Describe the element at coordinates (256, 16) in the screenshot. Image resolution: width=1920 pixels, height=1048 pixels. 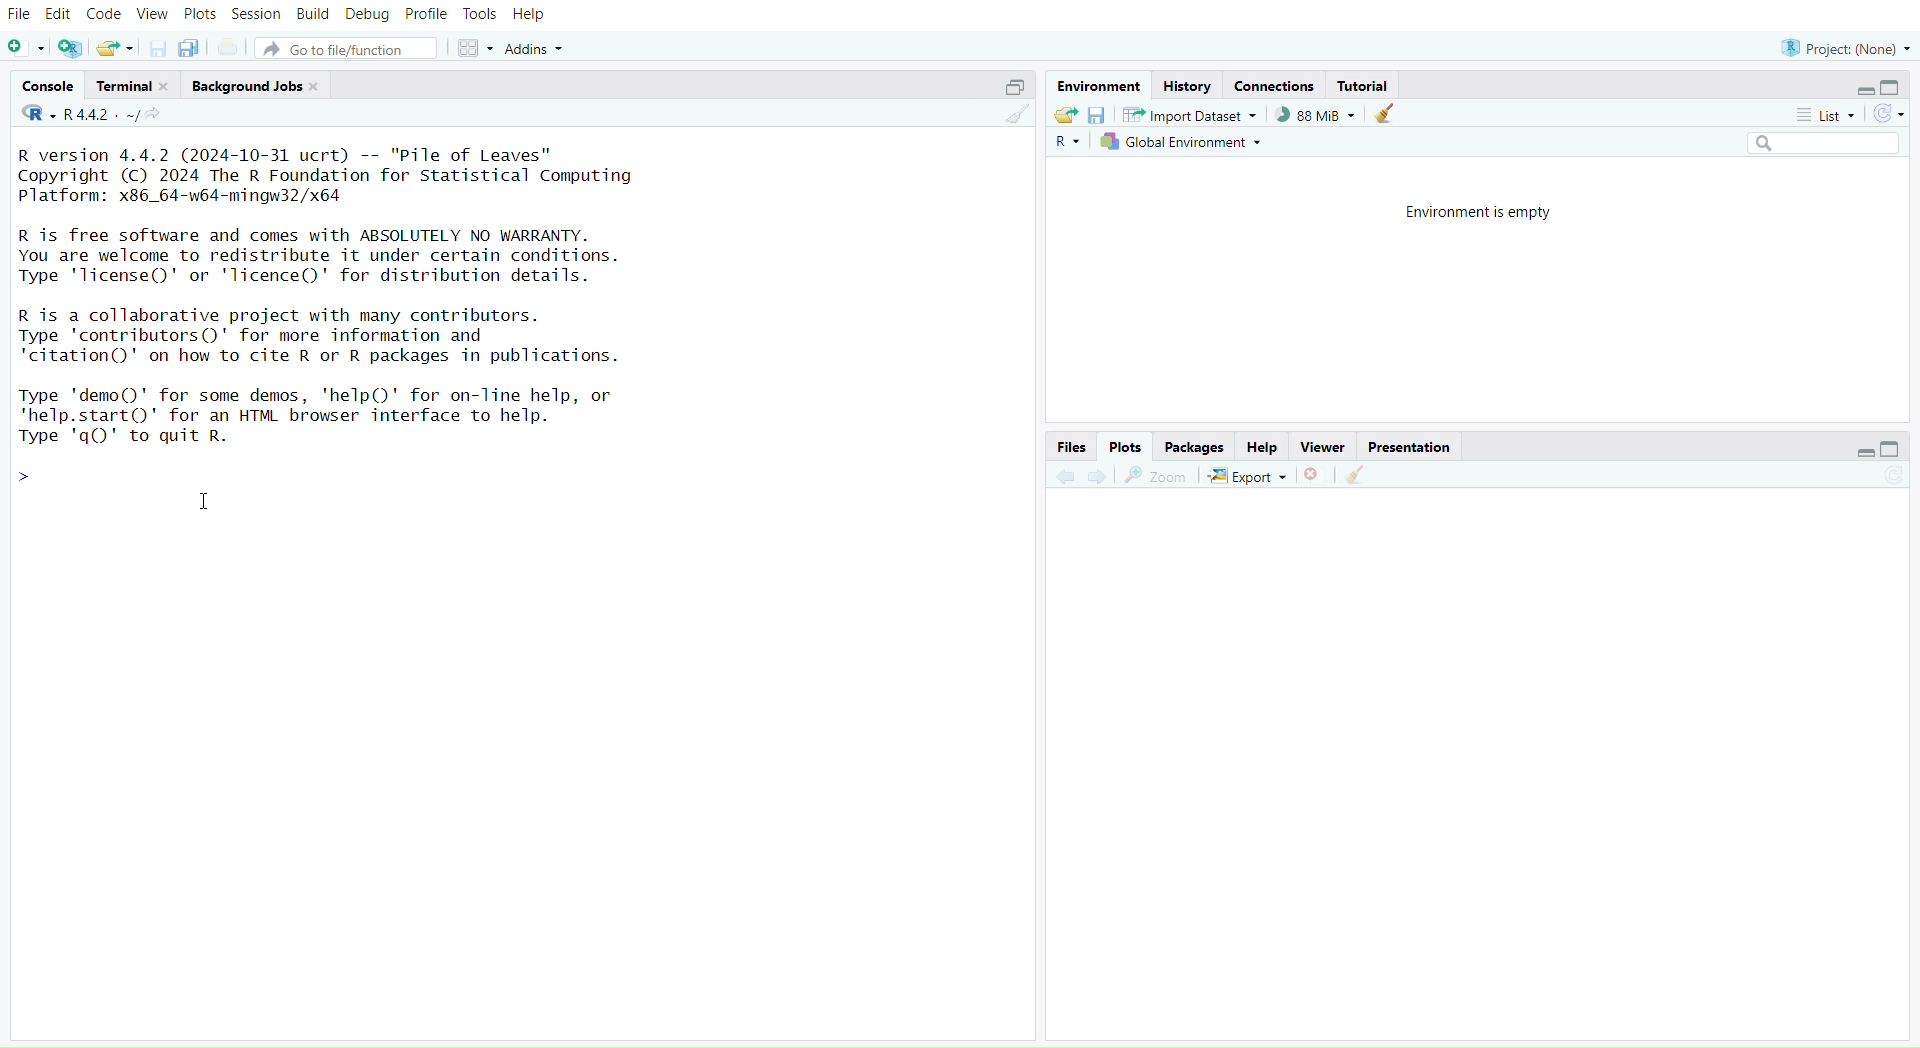
I see `session` at that location.